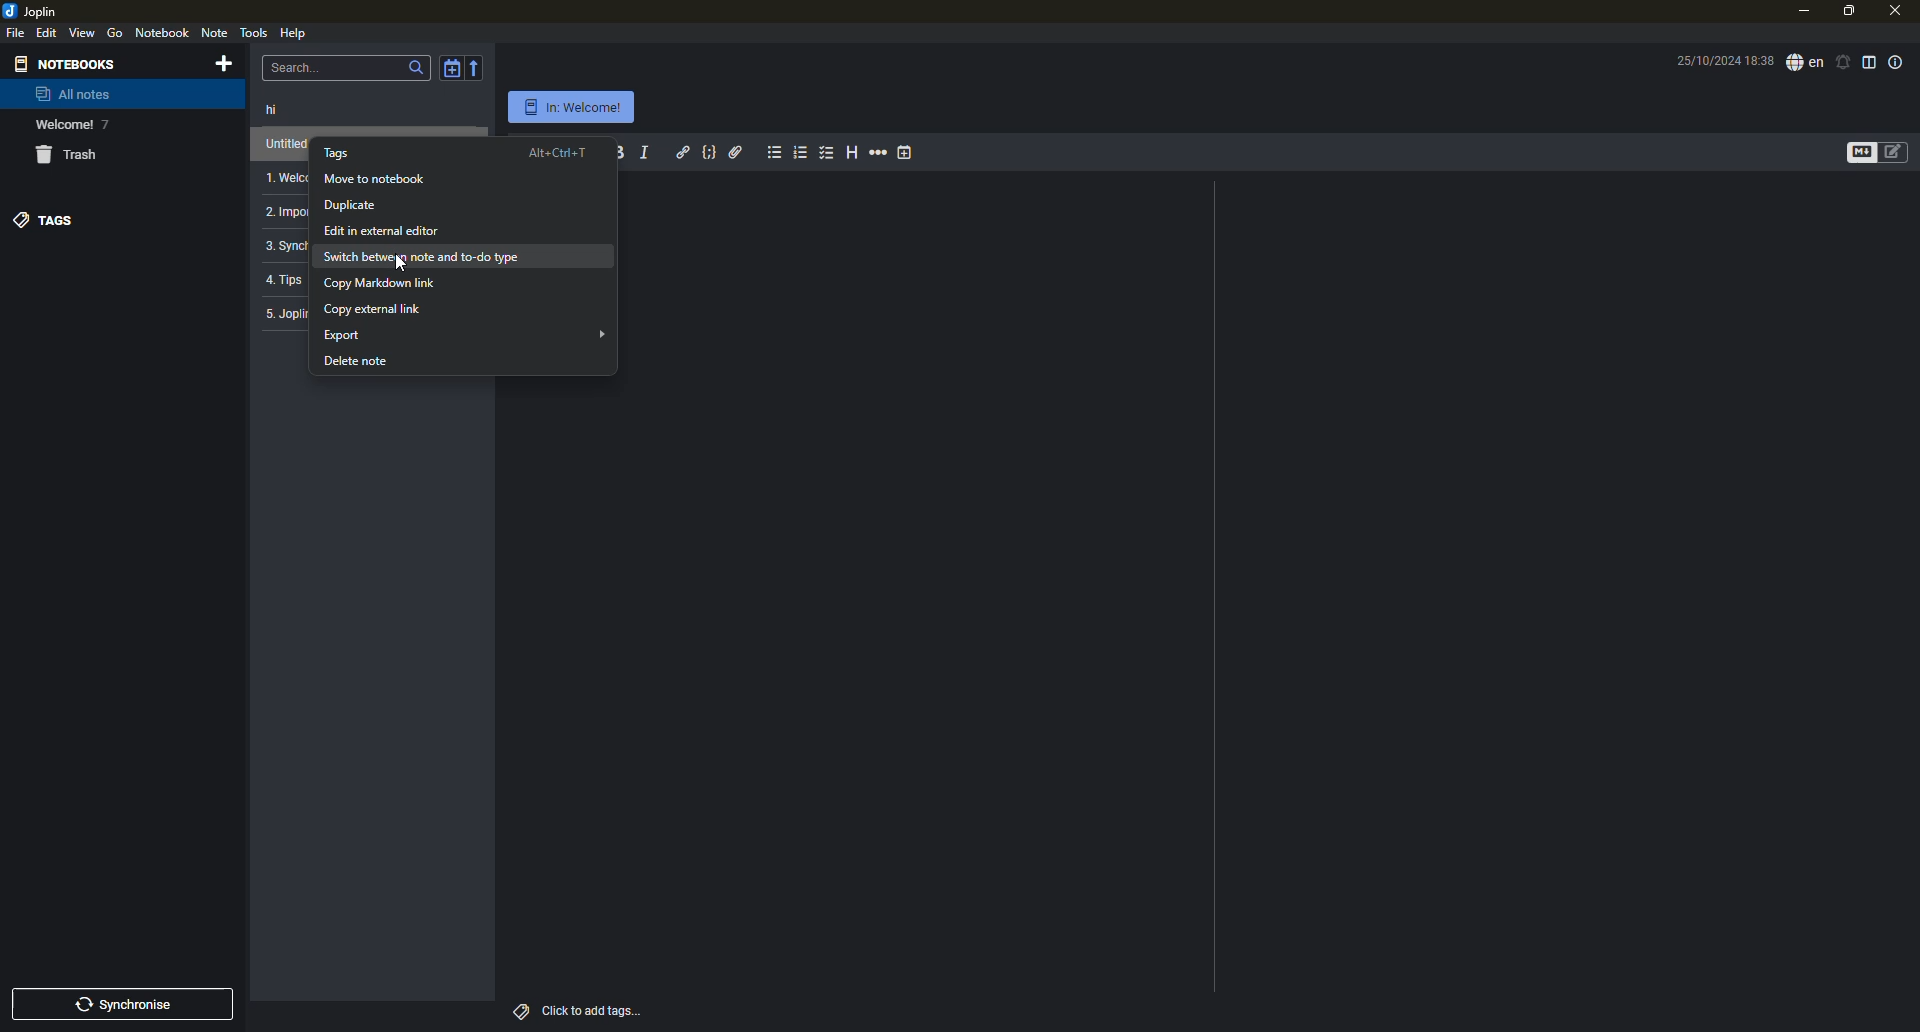 The width and height of the screenshot is (1920, 1032). Describe the element at coordinates (522, 1010) in the screenshot. I see `tags` at that location.